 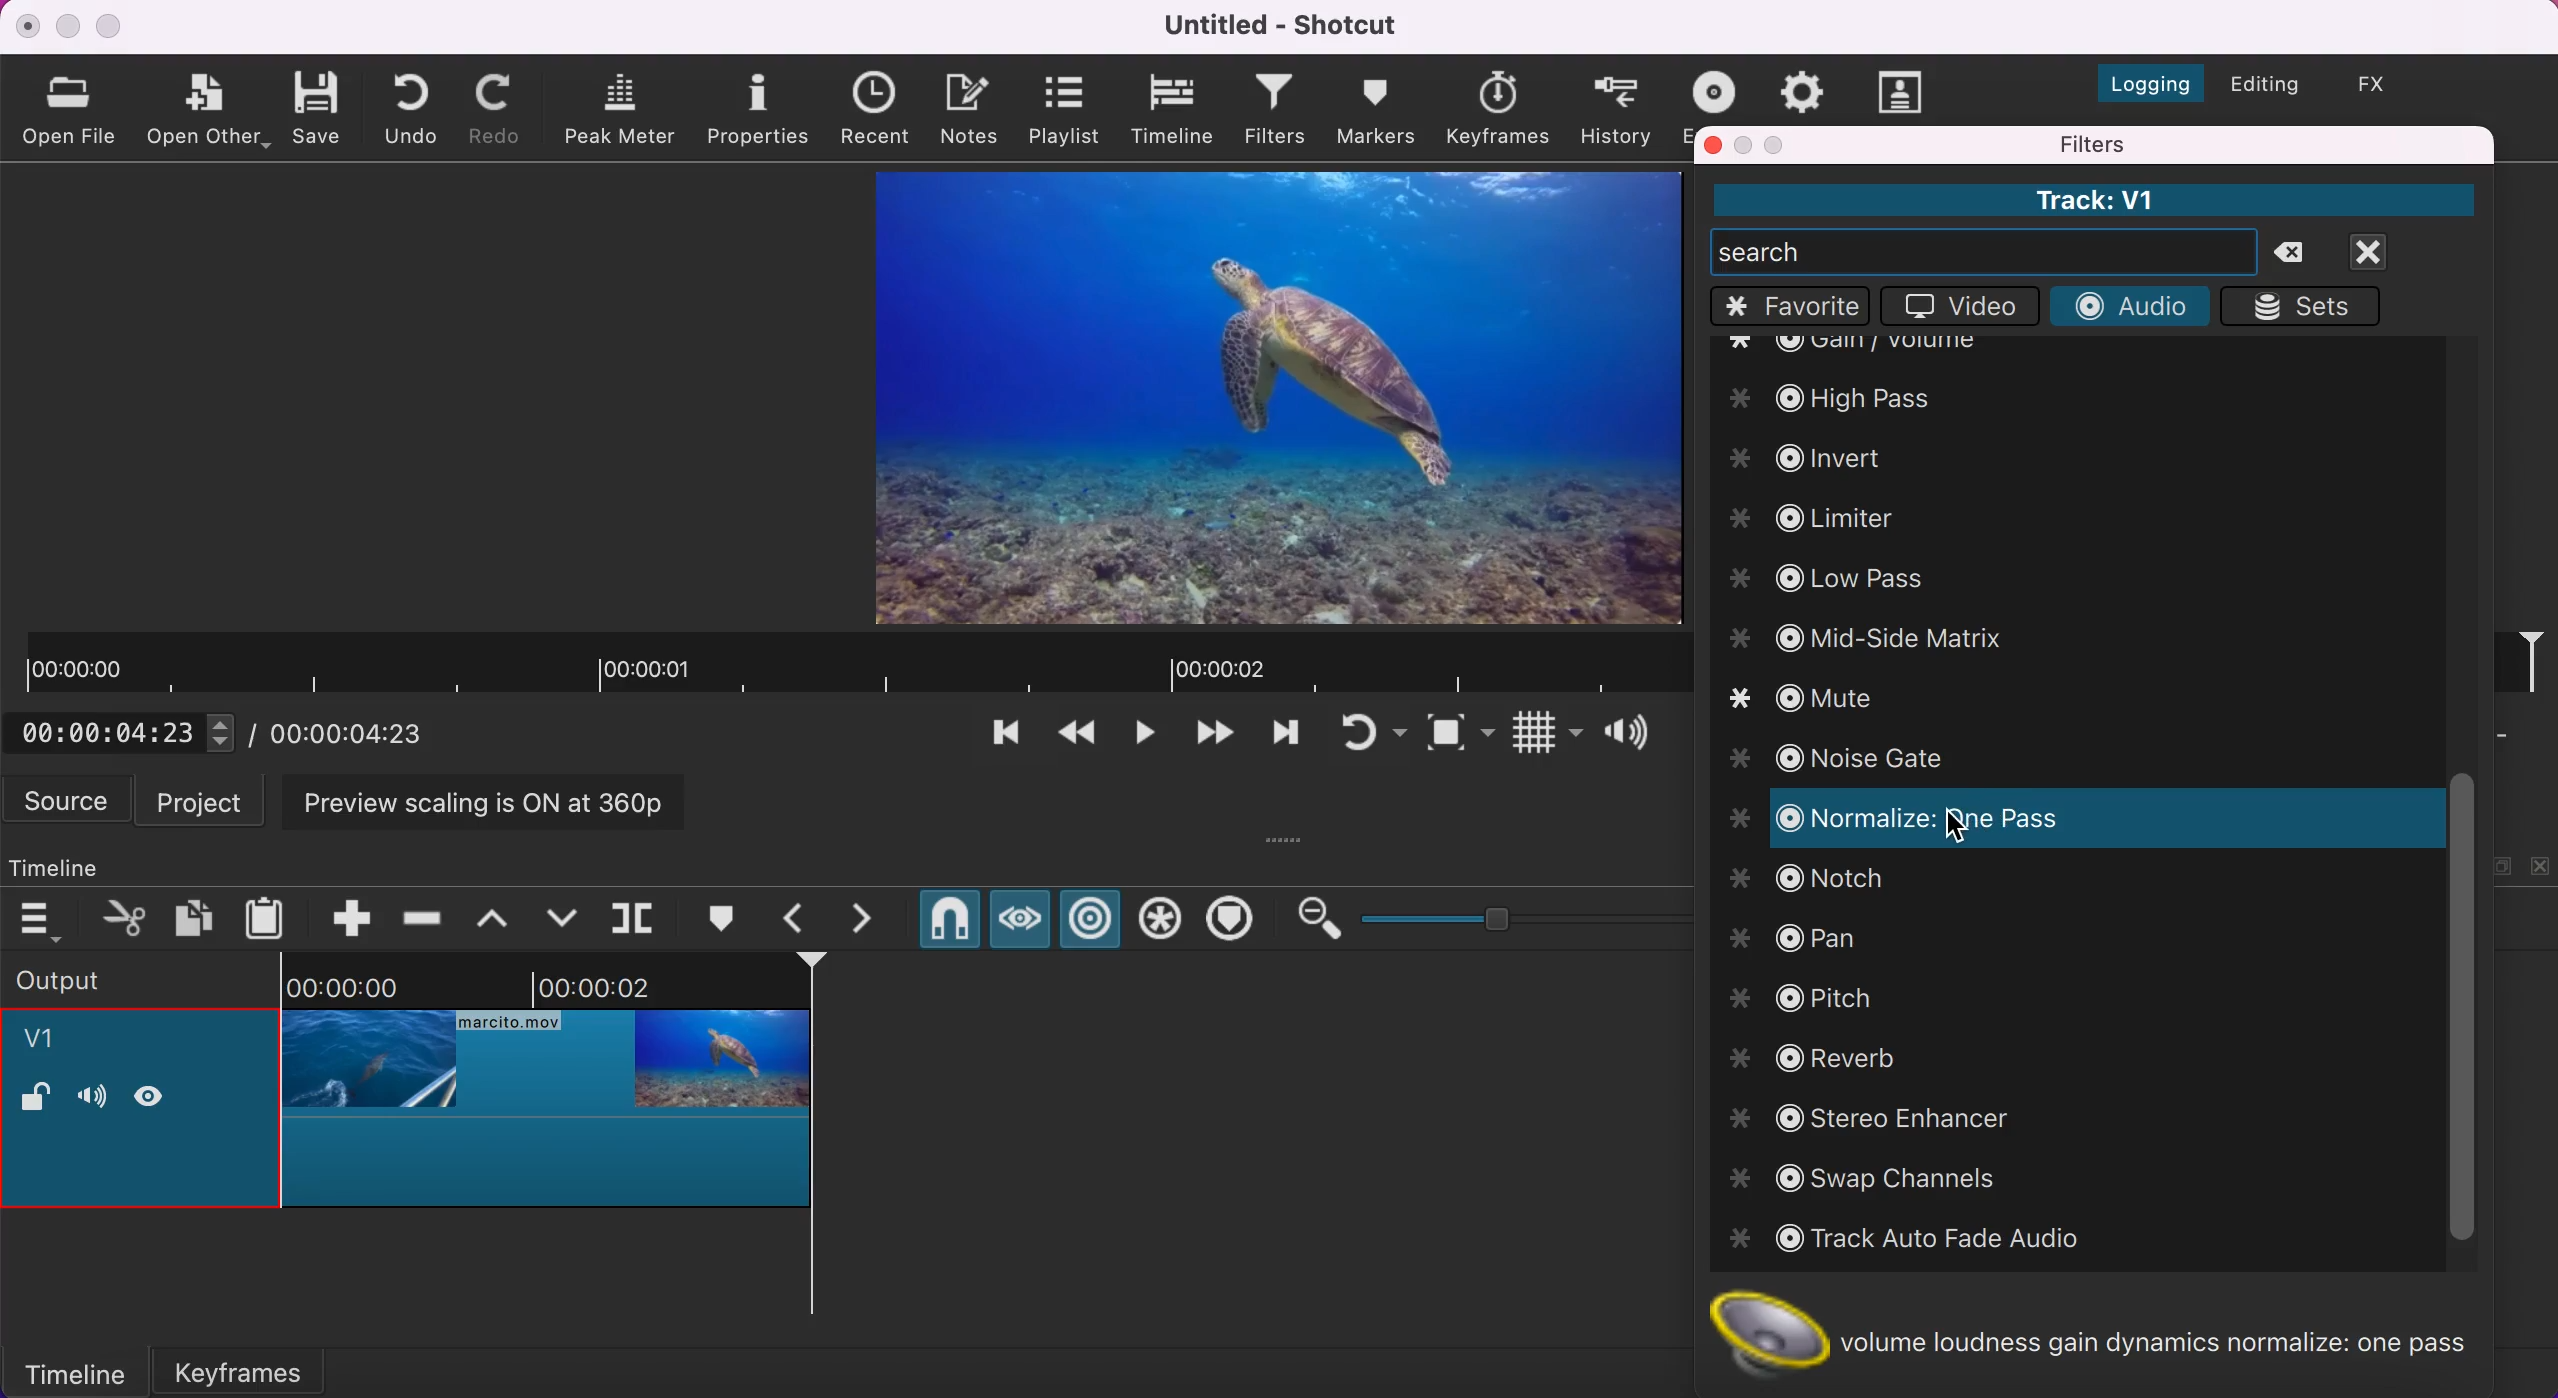 What do you see at coordinates (45, 920) in the screenshot?
I see `timeline menu` at bounding box center [45, 920].